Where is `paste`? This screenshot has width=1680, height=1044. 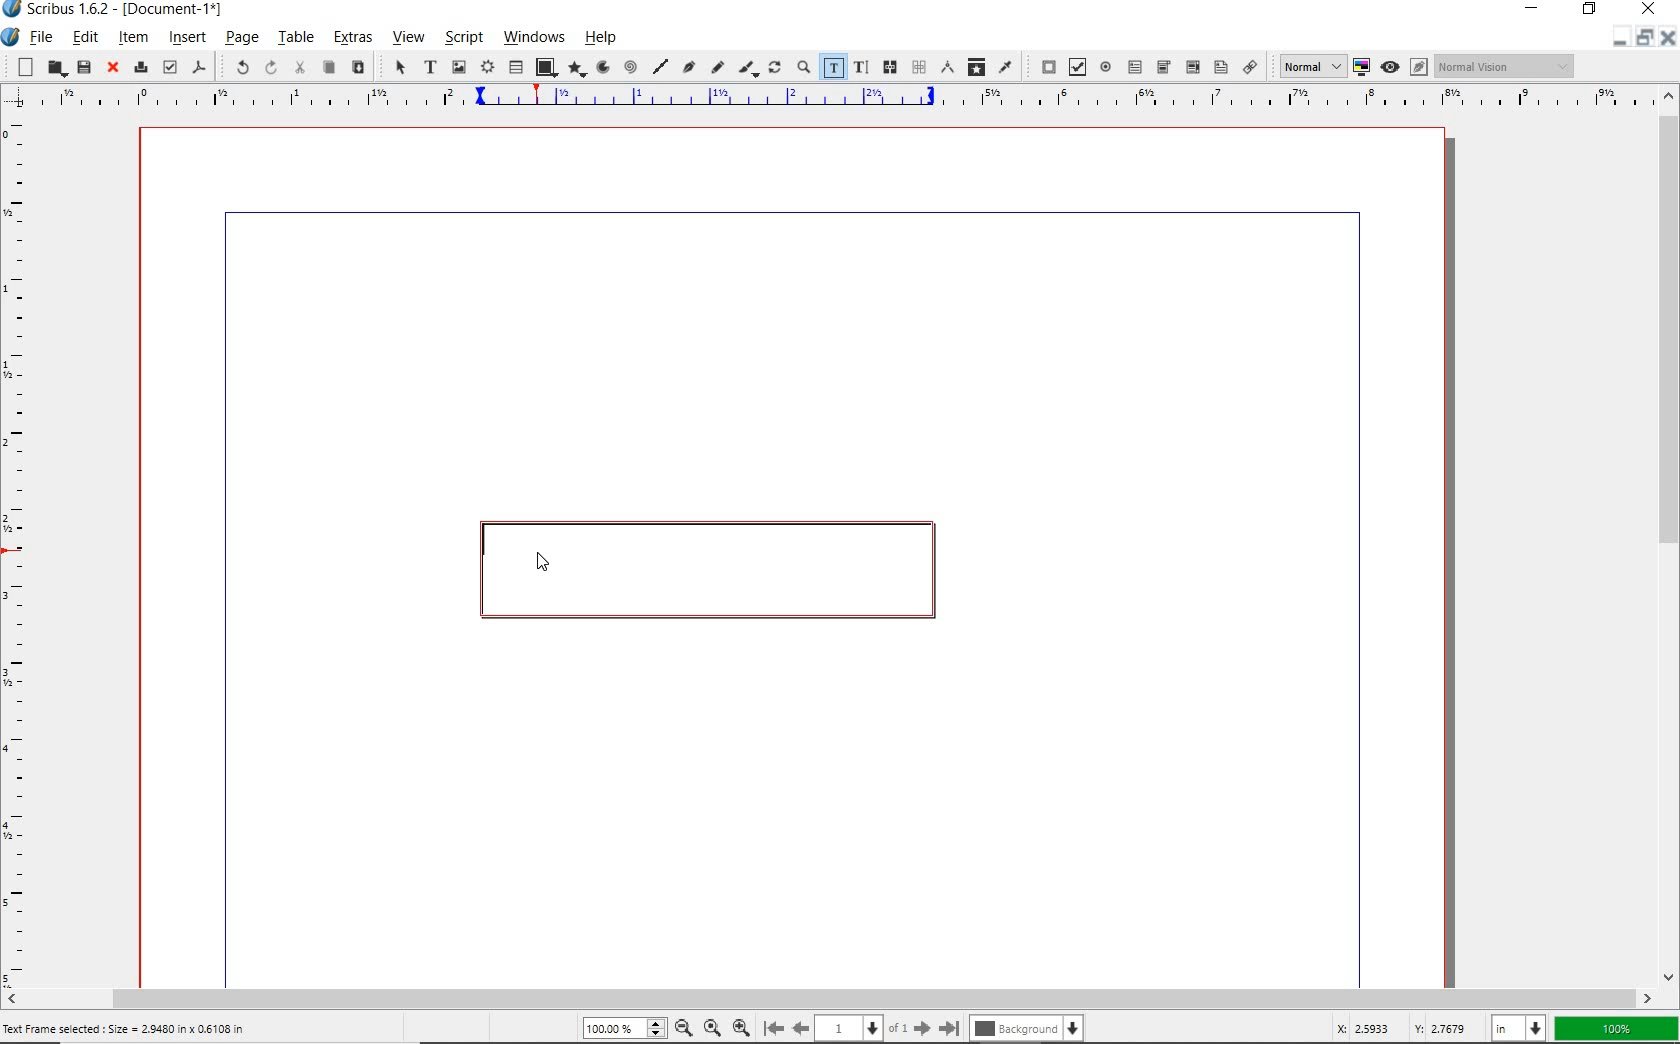 paste is located at coordinates (357, 68).